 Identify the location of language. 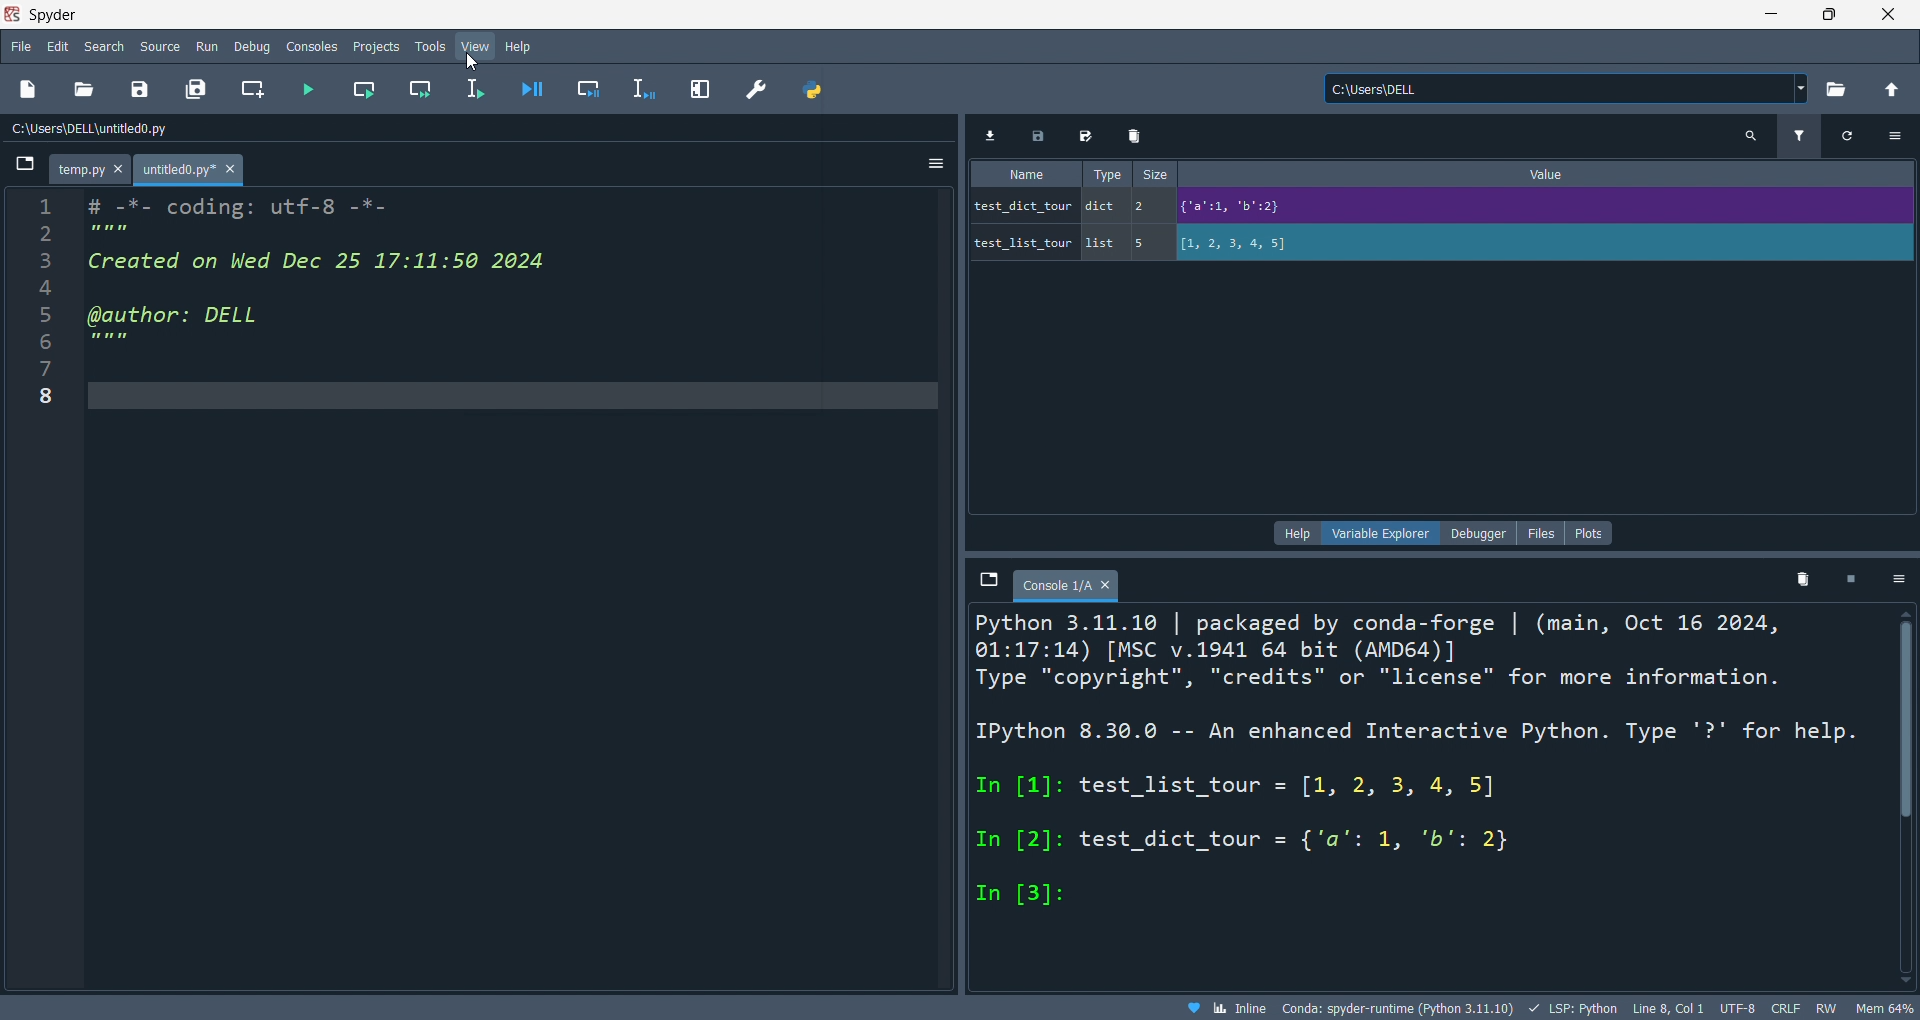
(1571, 1008).